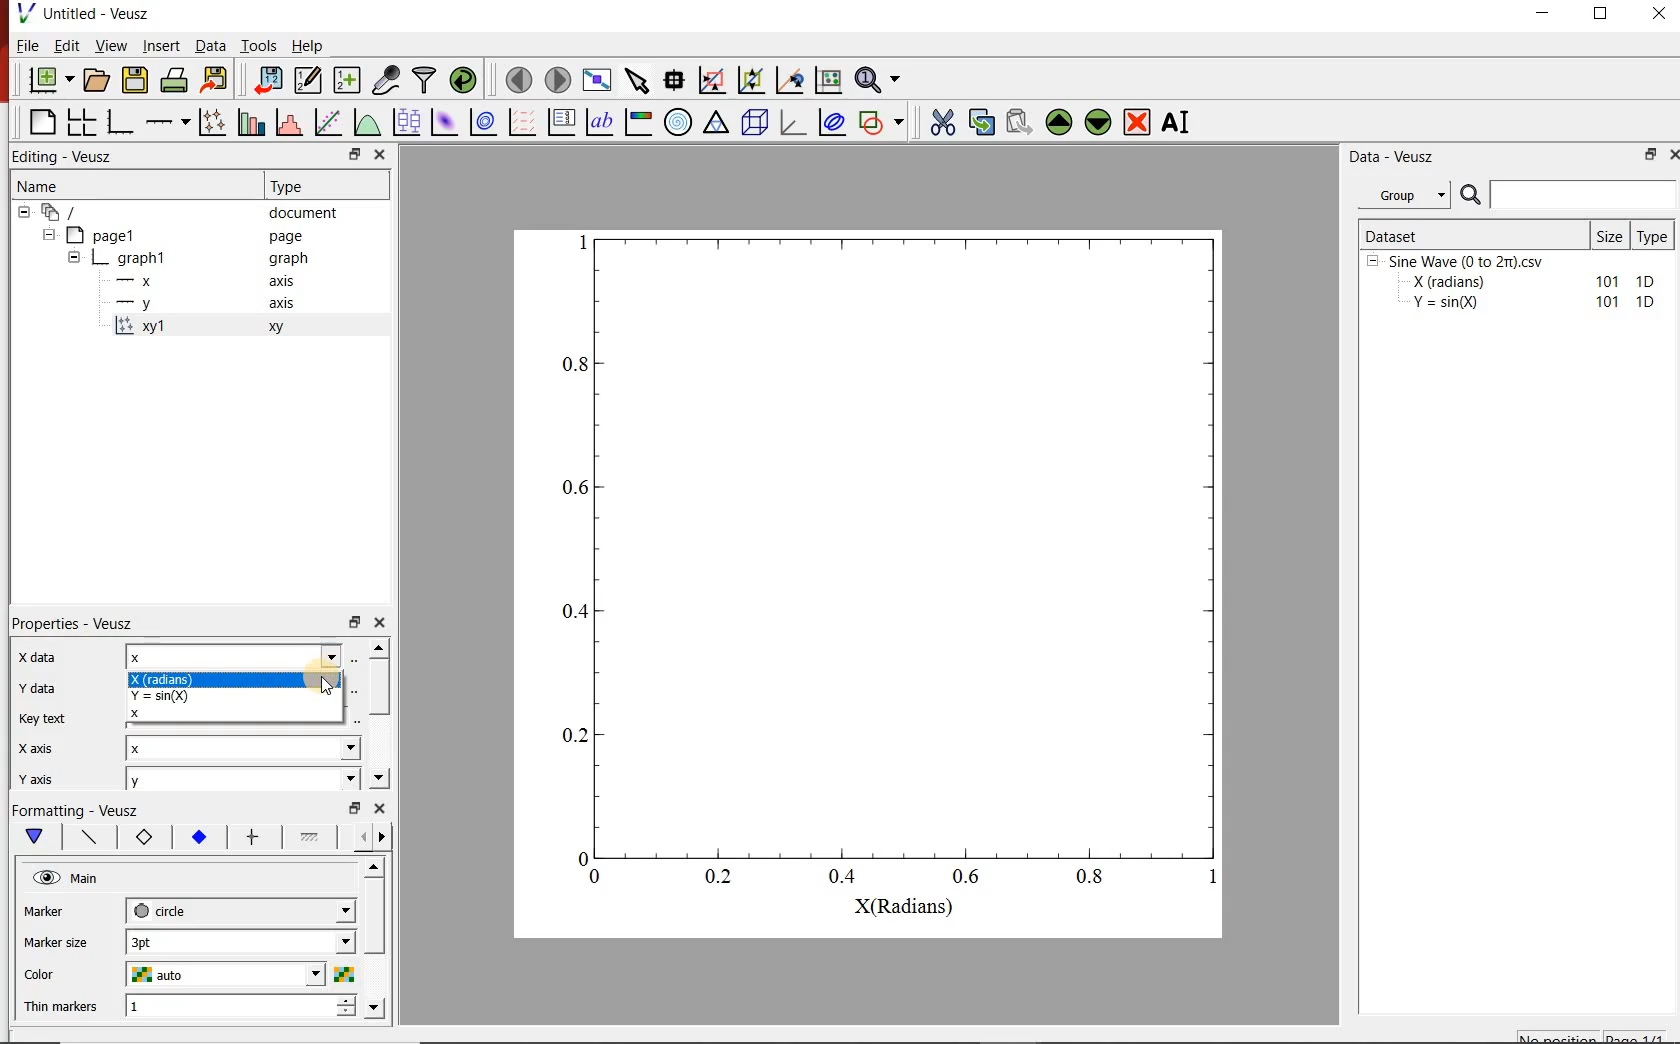  Describe the element at coordinates (66, 157) in the screenshot. I see `Editing - Veusz` at that location.